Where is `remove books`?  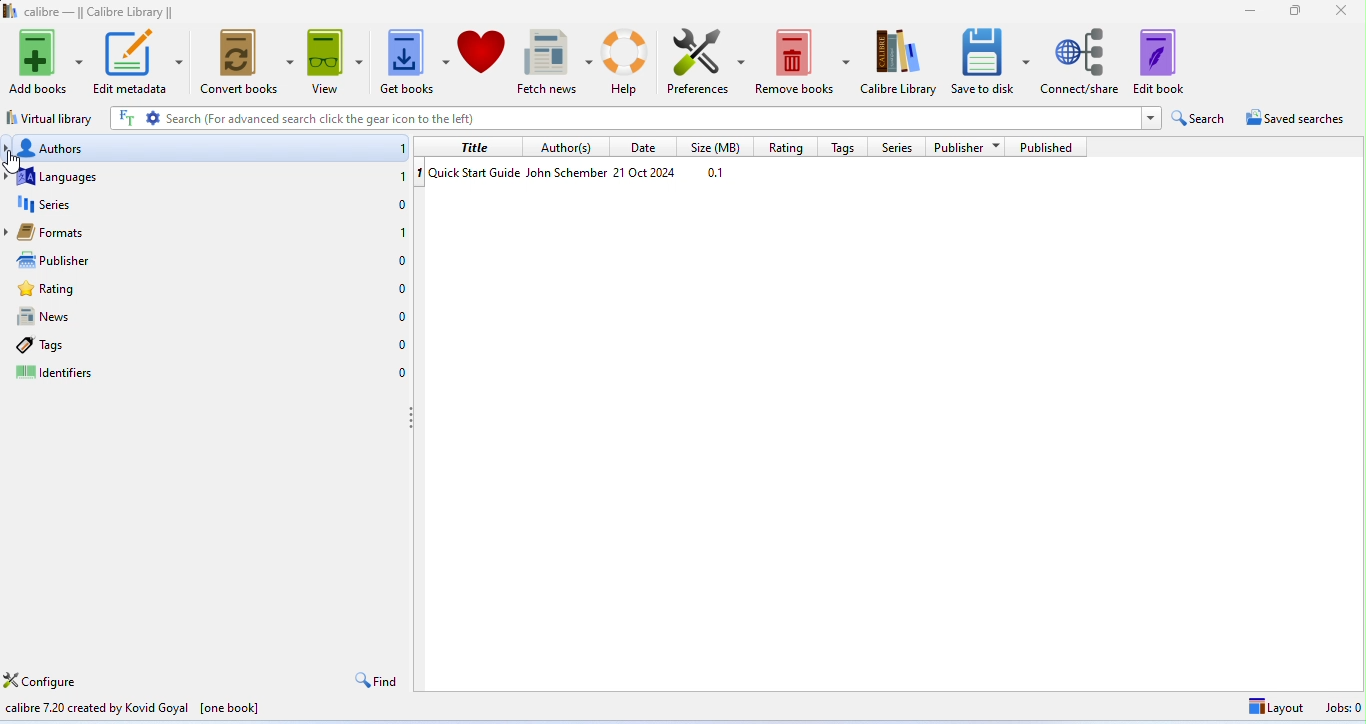 remove books is located at coordinates (803, 61).